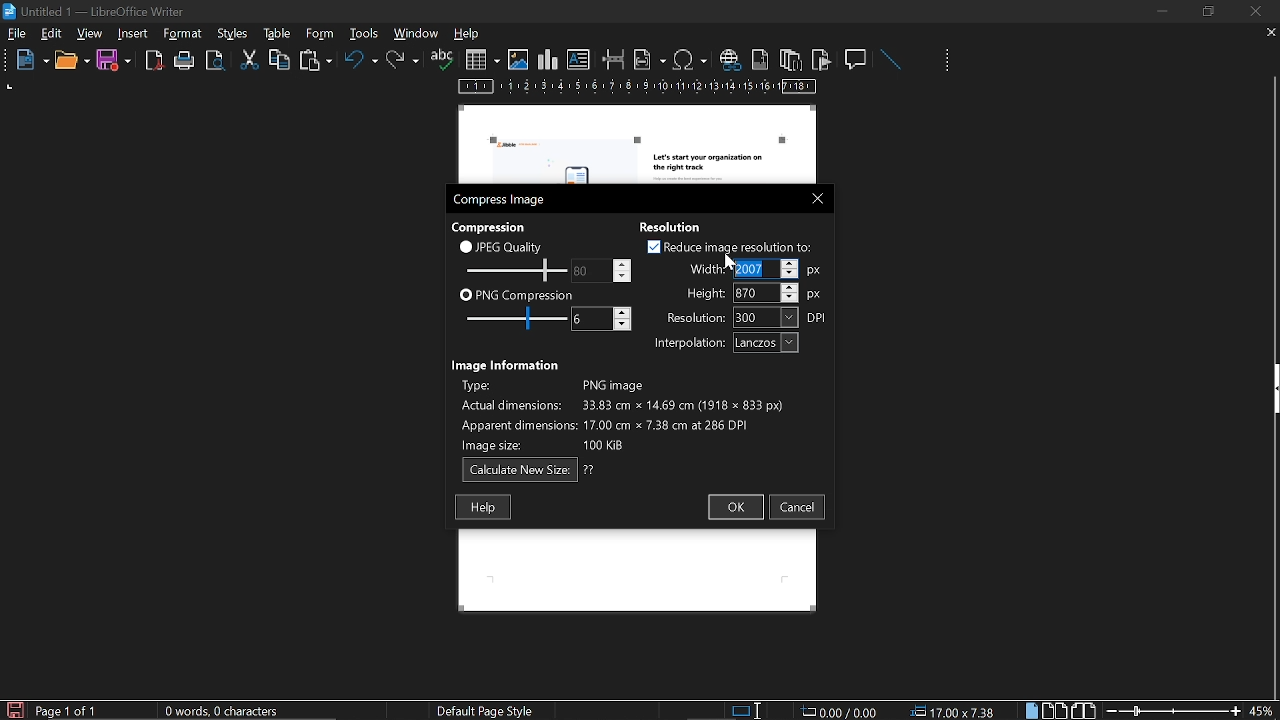 This screenshot has width=1280, height=720. I want to click on insert bookmark, so click(822, 60).